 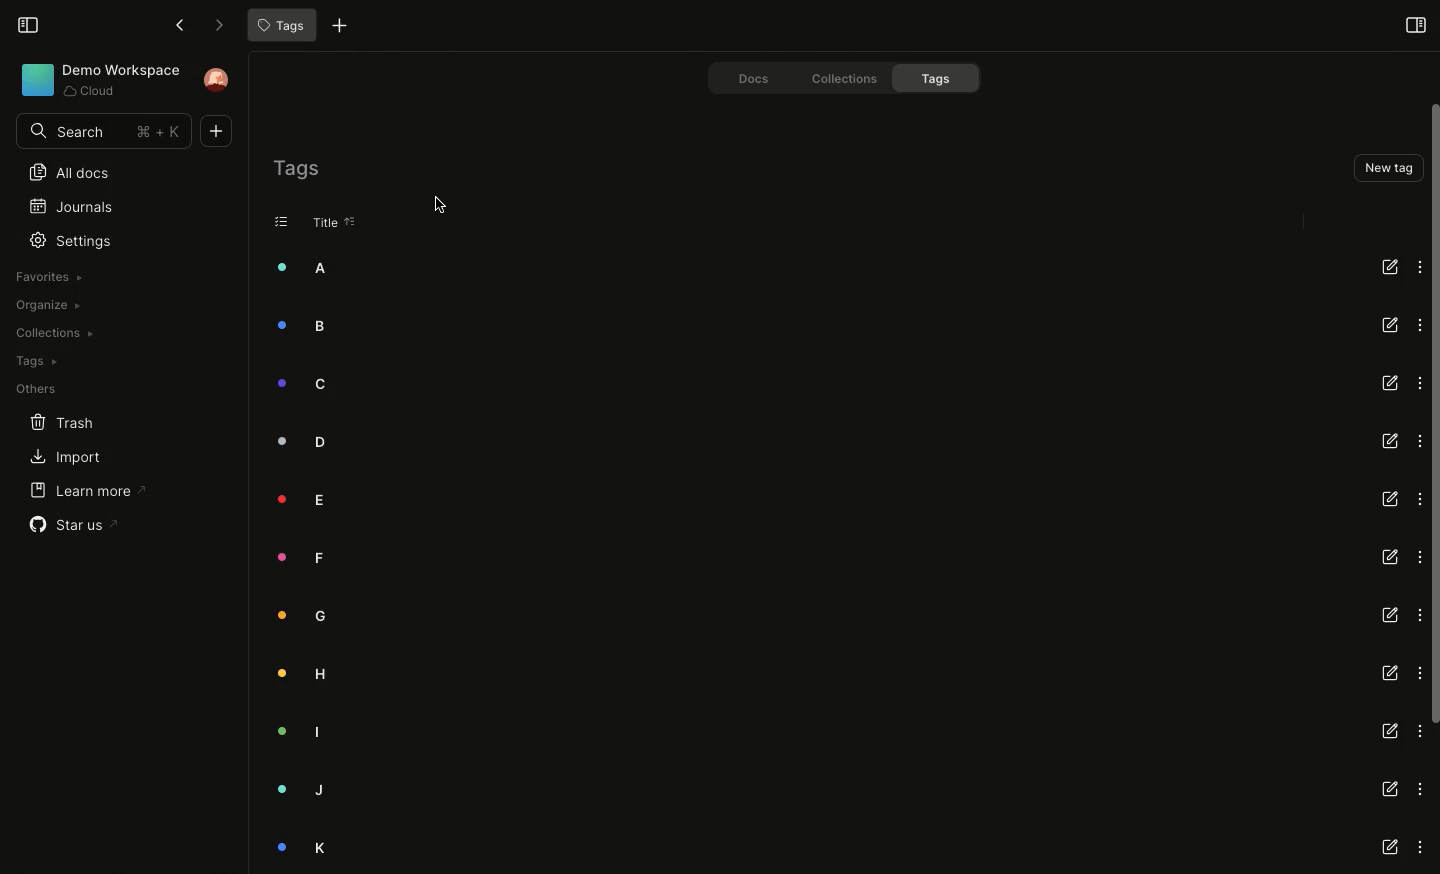 I want to click on I, so click(x=303, y=729).